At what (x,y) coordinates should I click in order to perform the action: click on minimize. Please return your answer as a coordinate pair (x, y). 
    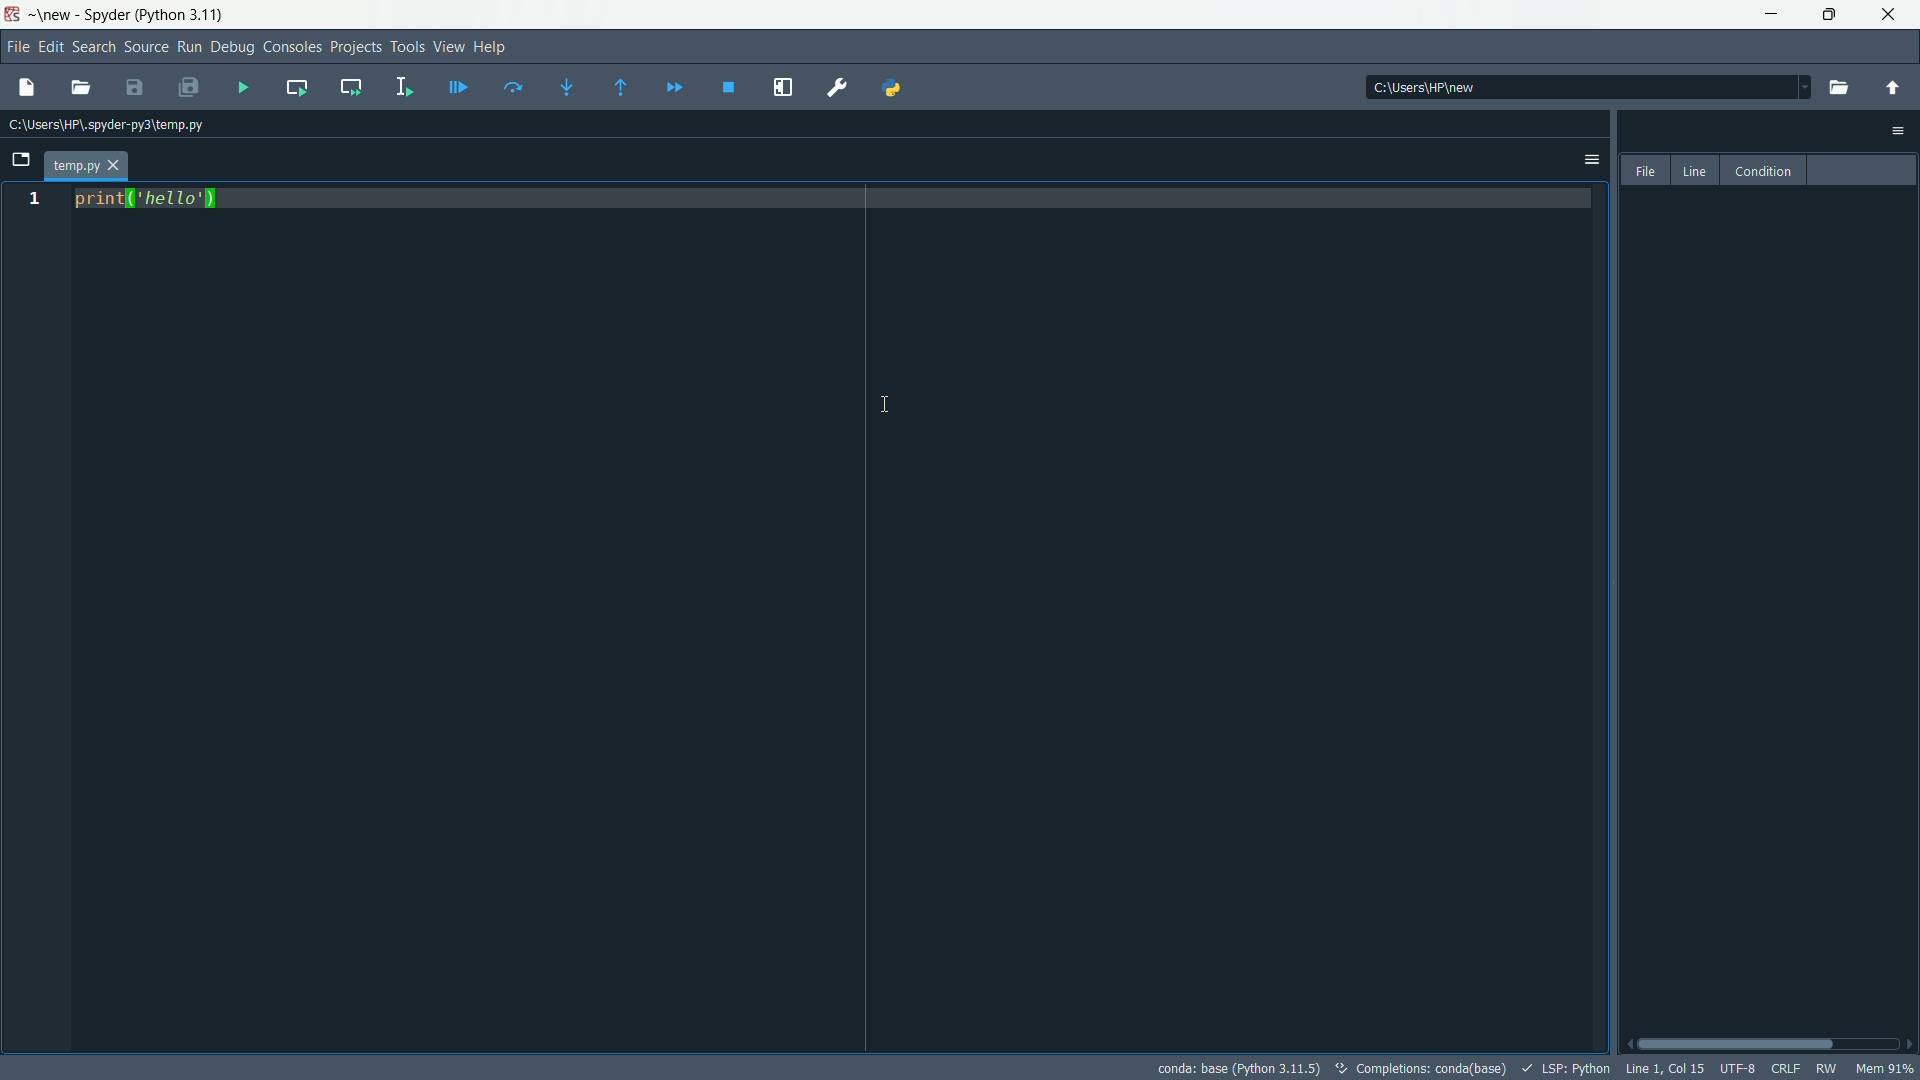
    Looking at the image, I should click on (1776, 15).